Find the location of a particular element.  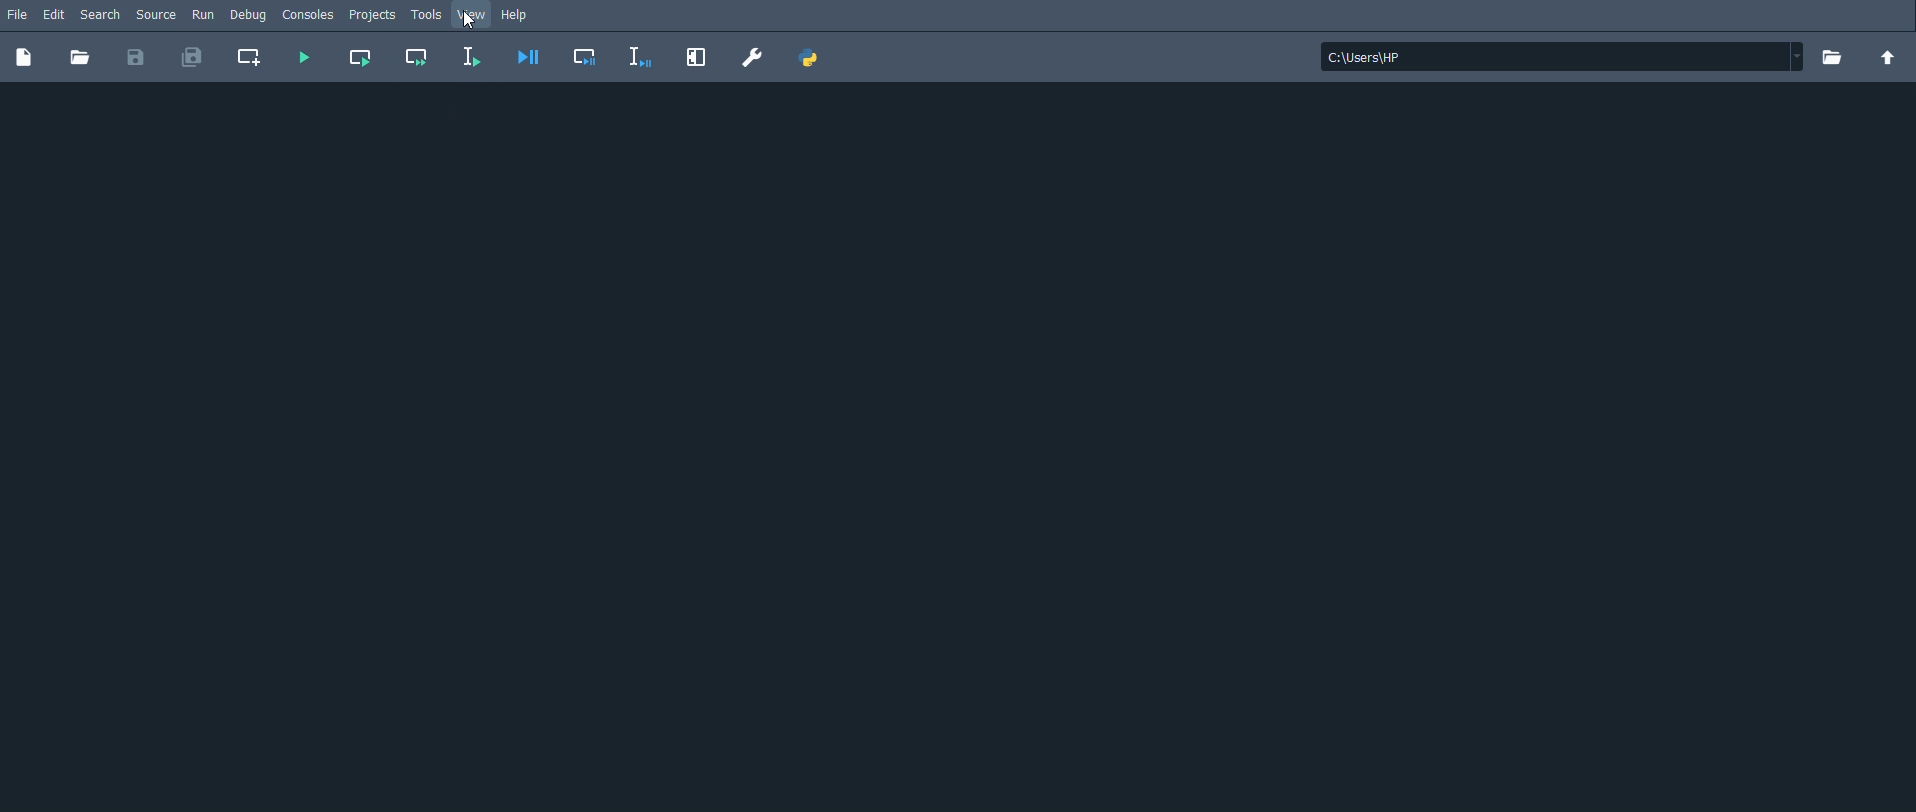

Run is located at coordinates (203, 14).